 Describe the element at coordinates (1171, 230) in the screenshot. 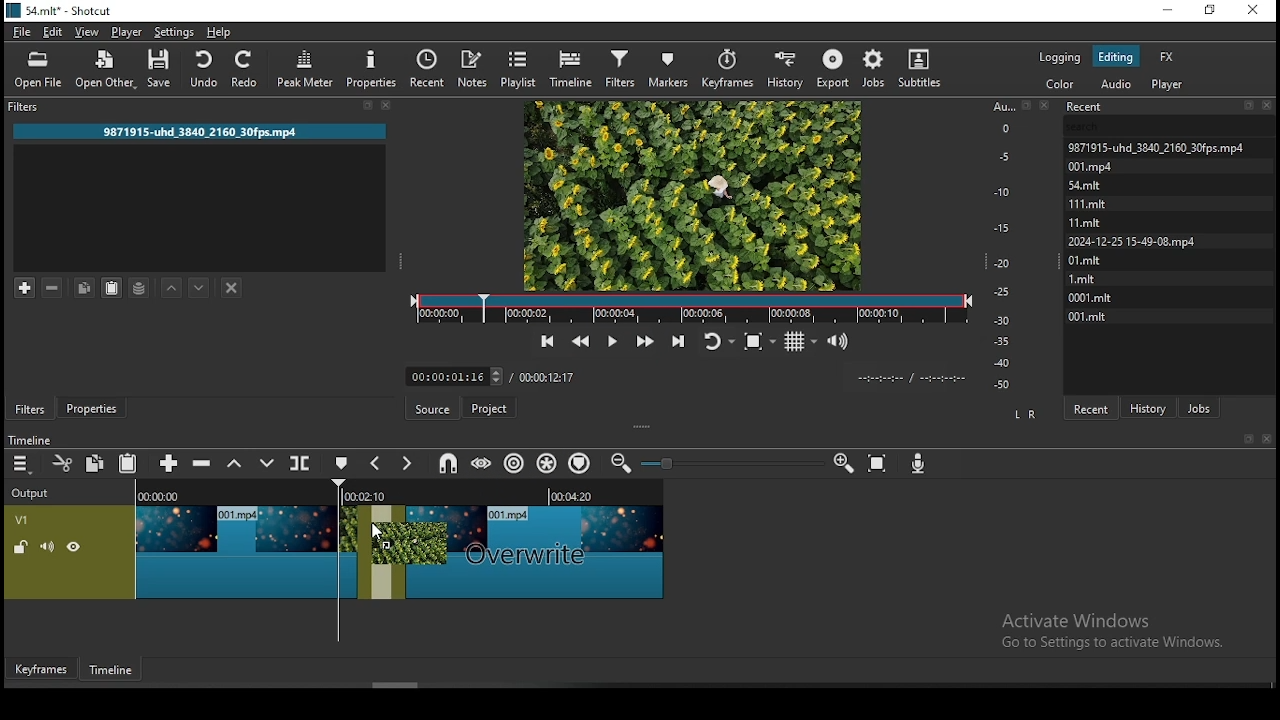

I see `9871915-uhdl 3840_2160_30fps.mp4.001mp4.amitmitmit2024-12-25 15-49-08.mpd.| otmitmit000T.mito0tmit` at that location.